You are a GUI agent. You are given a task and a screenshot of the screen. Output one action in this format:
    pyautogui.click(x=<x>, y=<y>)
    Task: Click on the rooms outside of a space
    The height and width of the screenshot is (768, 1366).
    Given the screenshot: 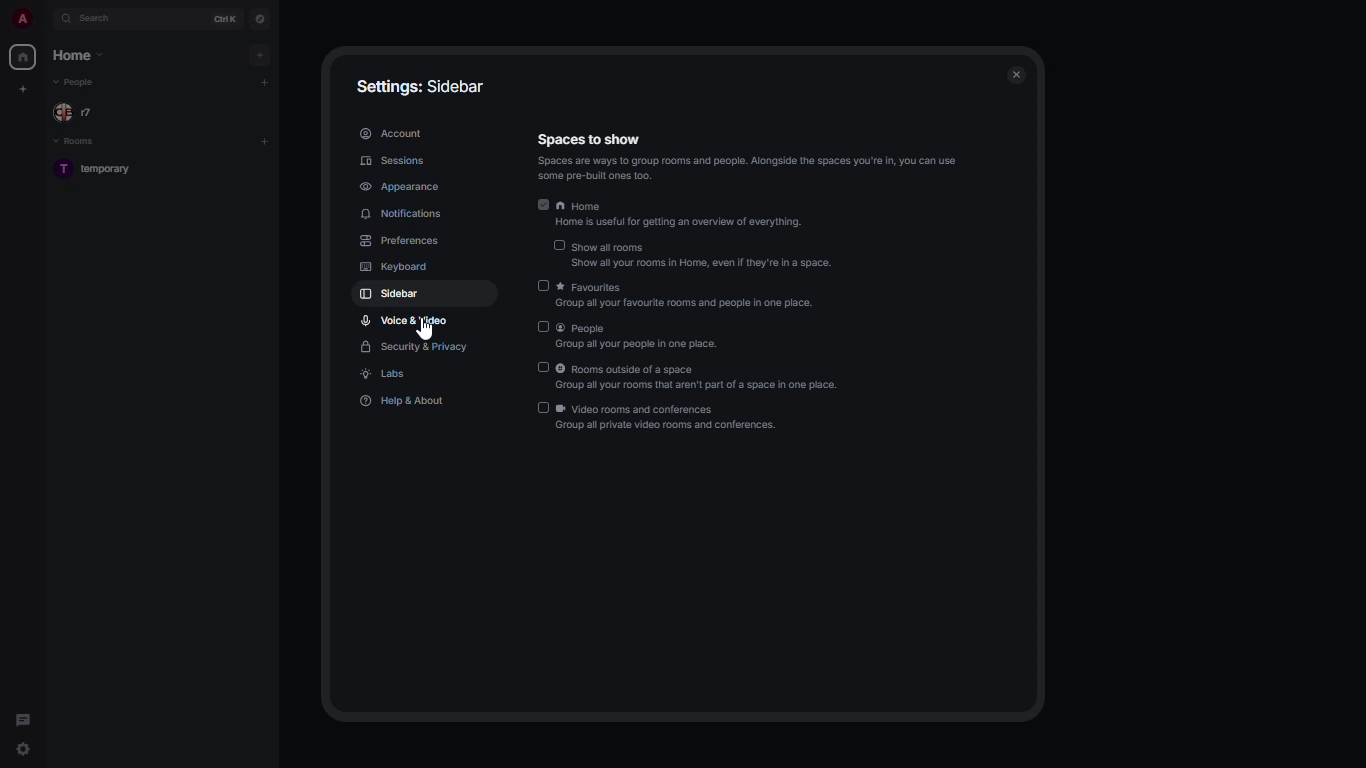 What is the action you would take?
    pyautogui.click(x=693, y=369)
    